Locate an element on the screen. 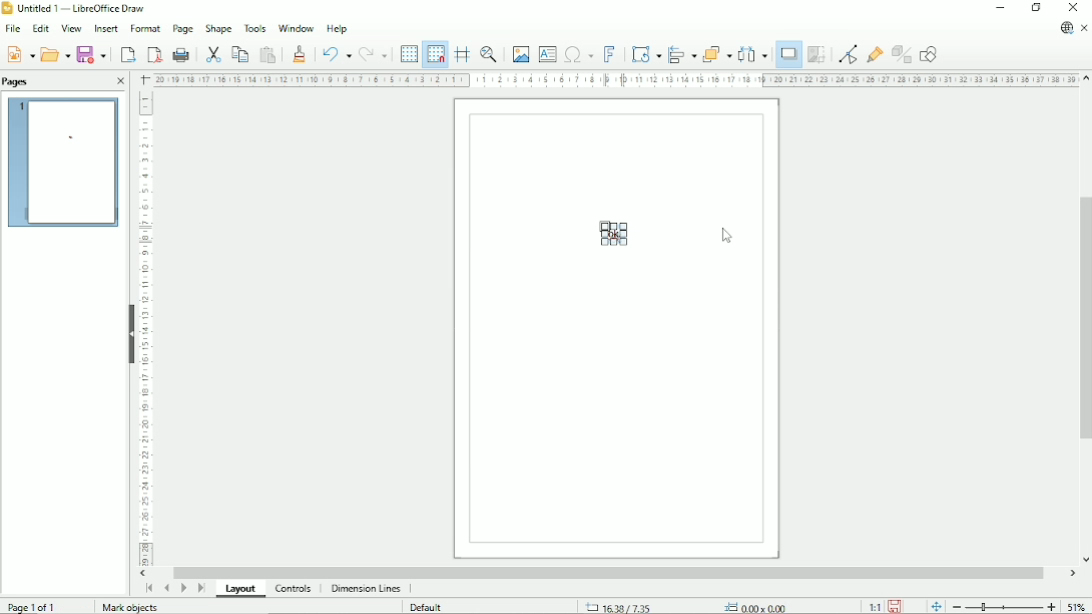 This screenshot has height=614, width=1092. Tools is located at coordinates (254, 28).